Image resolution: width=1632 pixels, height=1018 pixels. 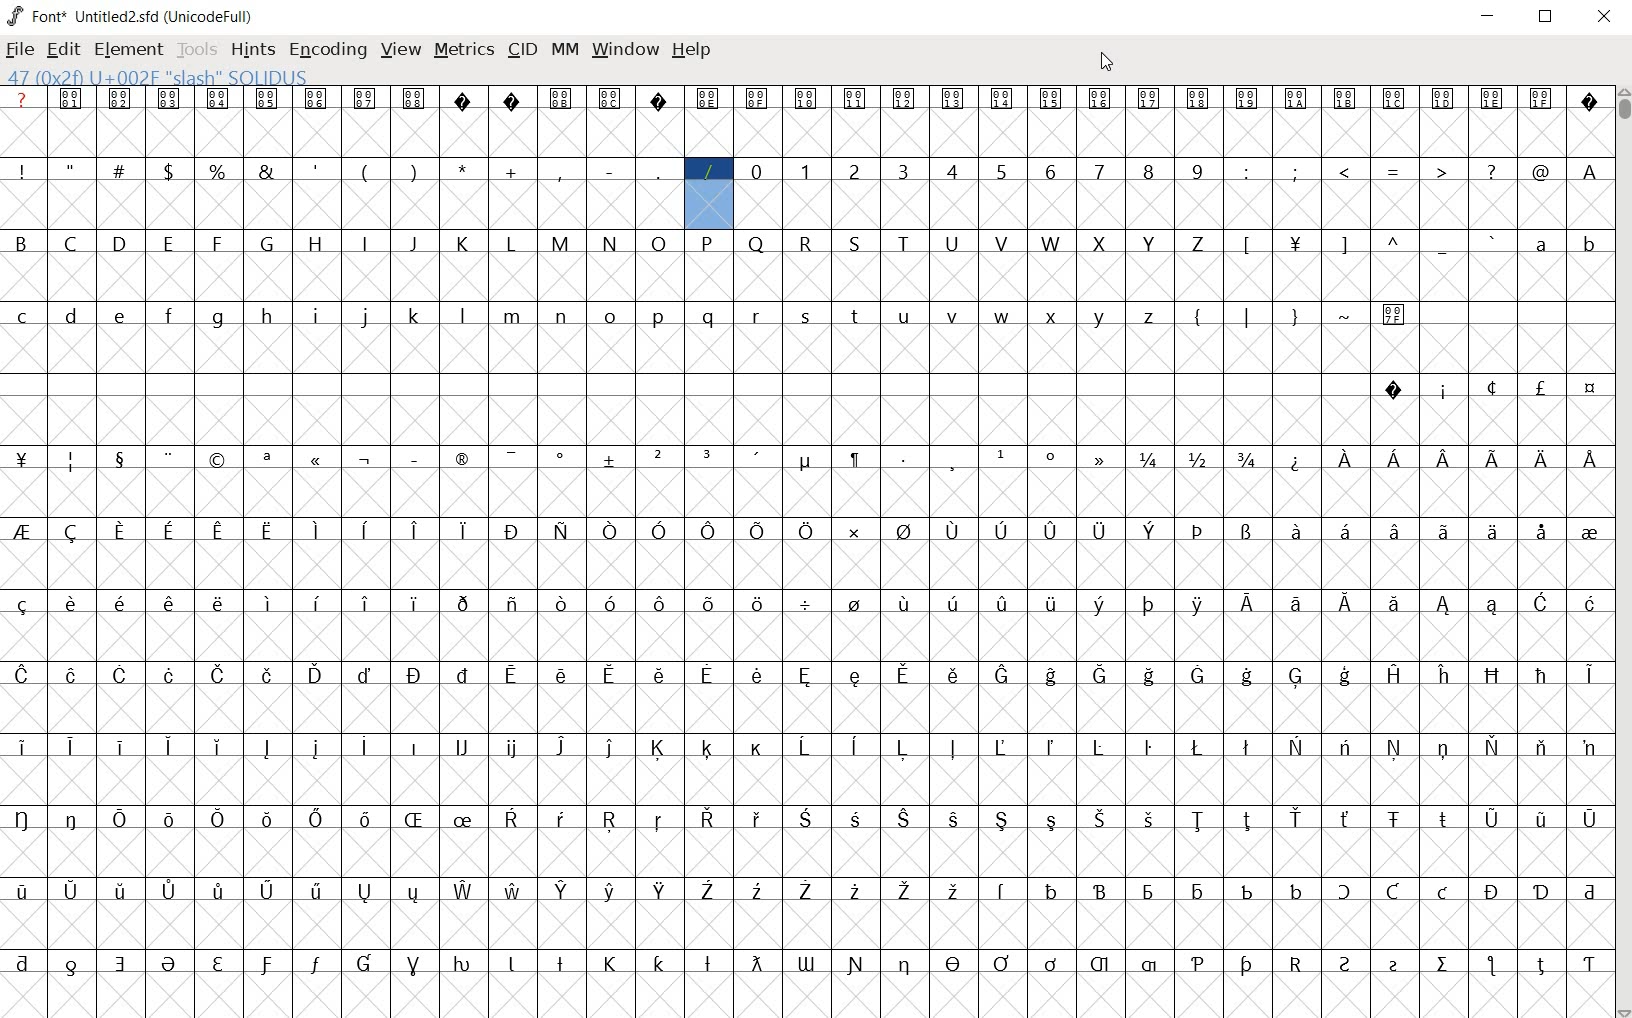 I want to click on glyph, so click(x=1295, y=746).